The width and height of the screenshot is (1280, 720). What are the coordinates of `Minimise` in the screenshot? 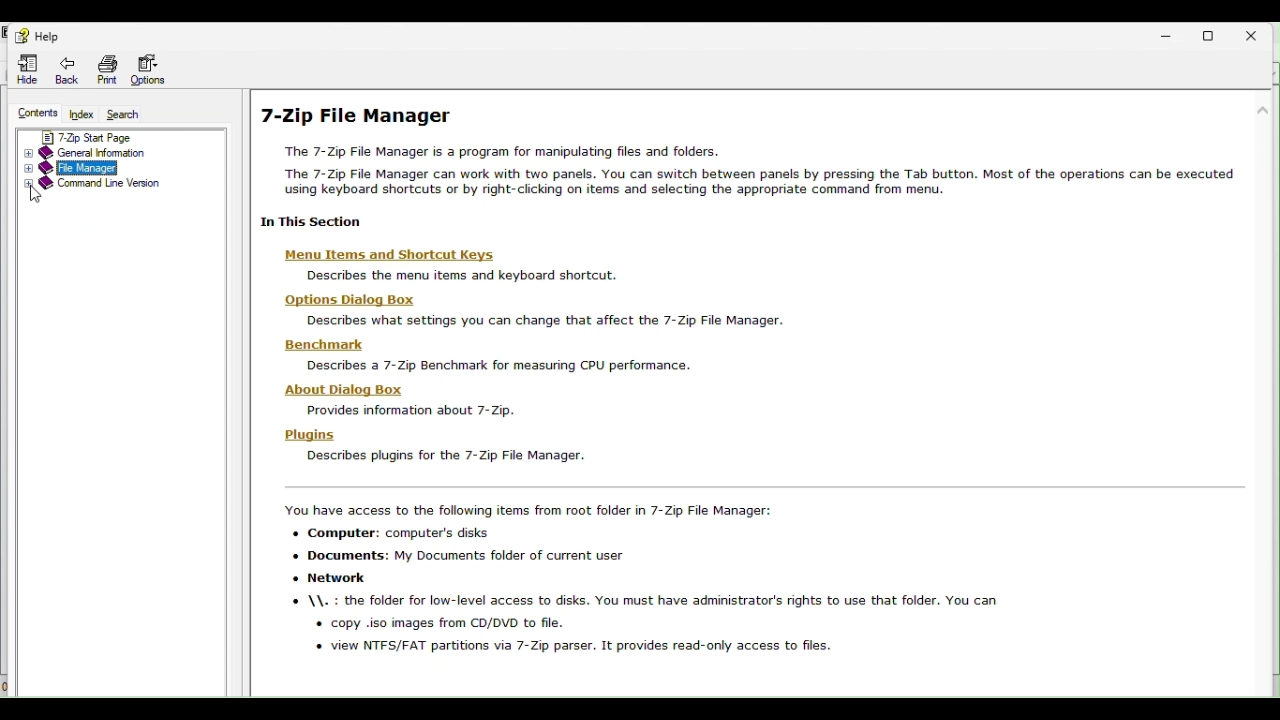 It's located at (1172, 31).